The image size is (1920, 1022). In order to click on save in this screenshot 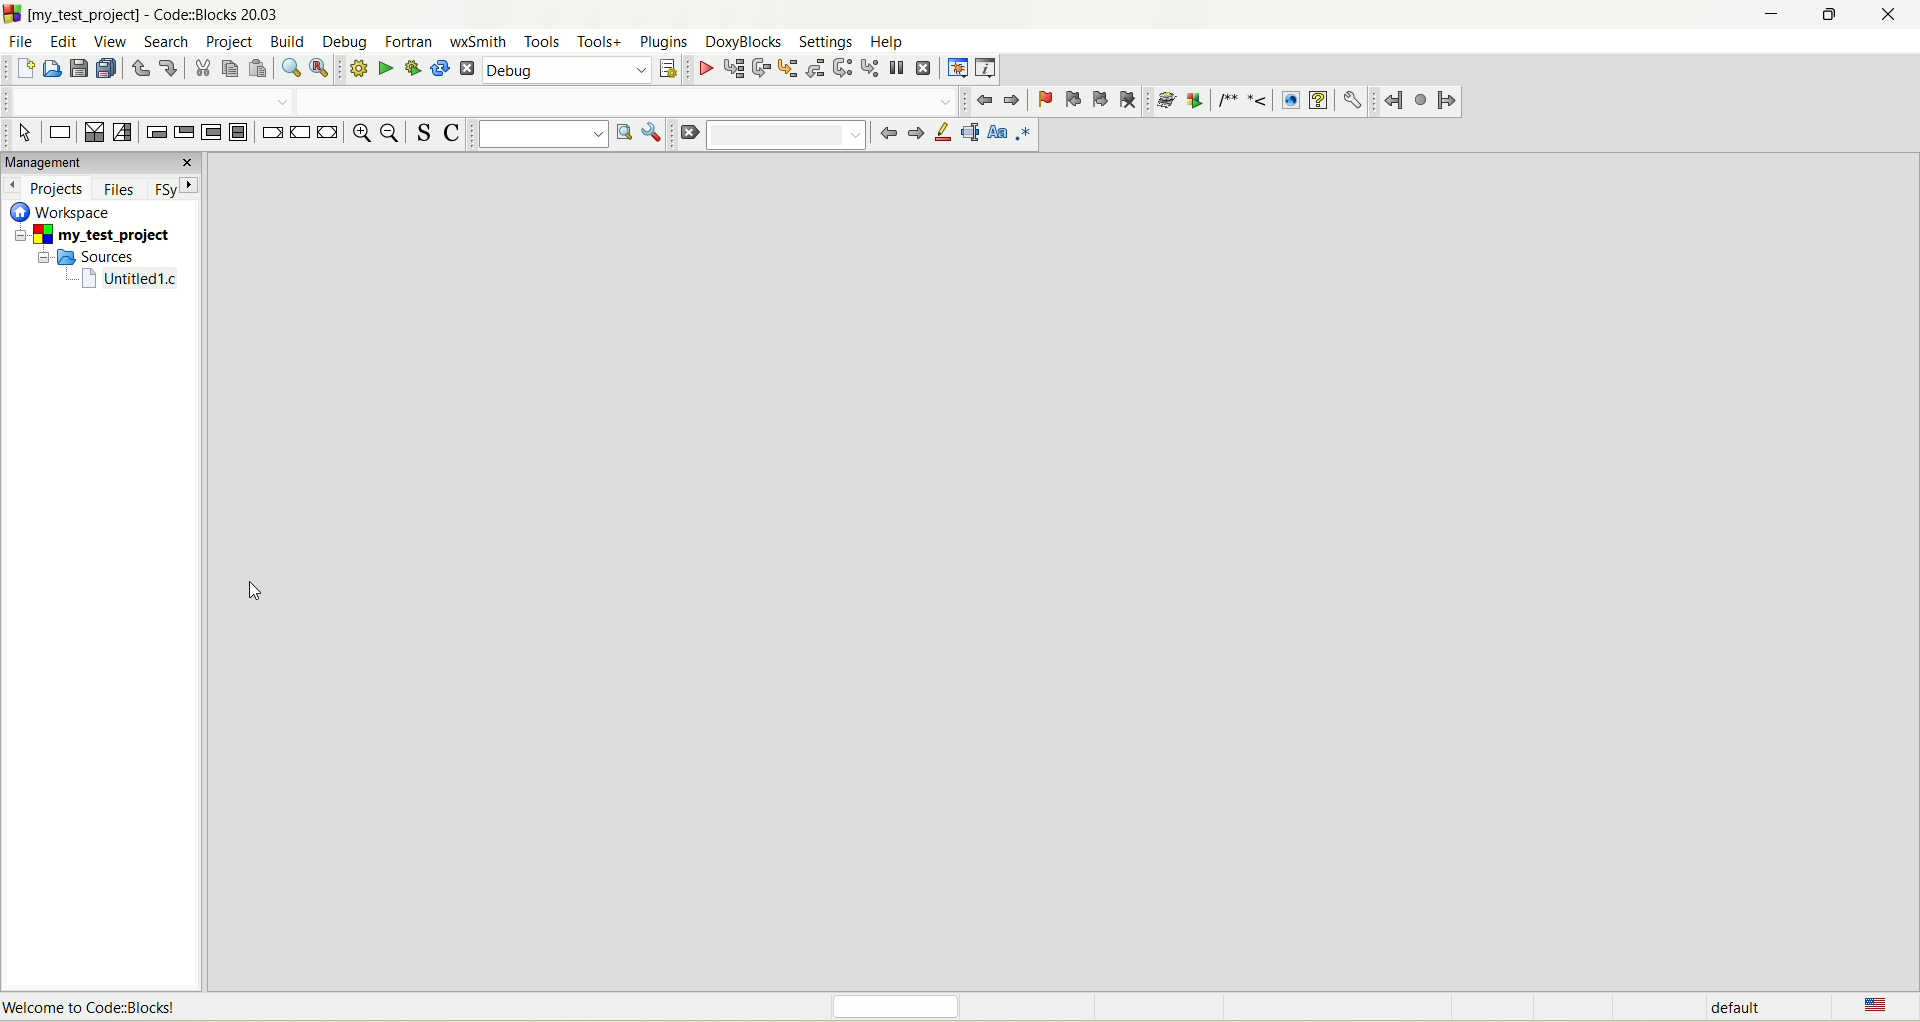, I will do `click(80, 70)`.